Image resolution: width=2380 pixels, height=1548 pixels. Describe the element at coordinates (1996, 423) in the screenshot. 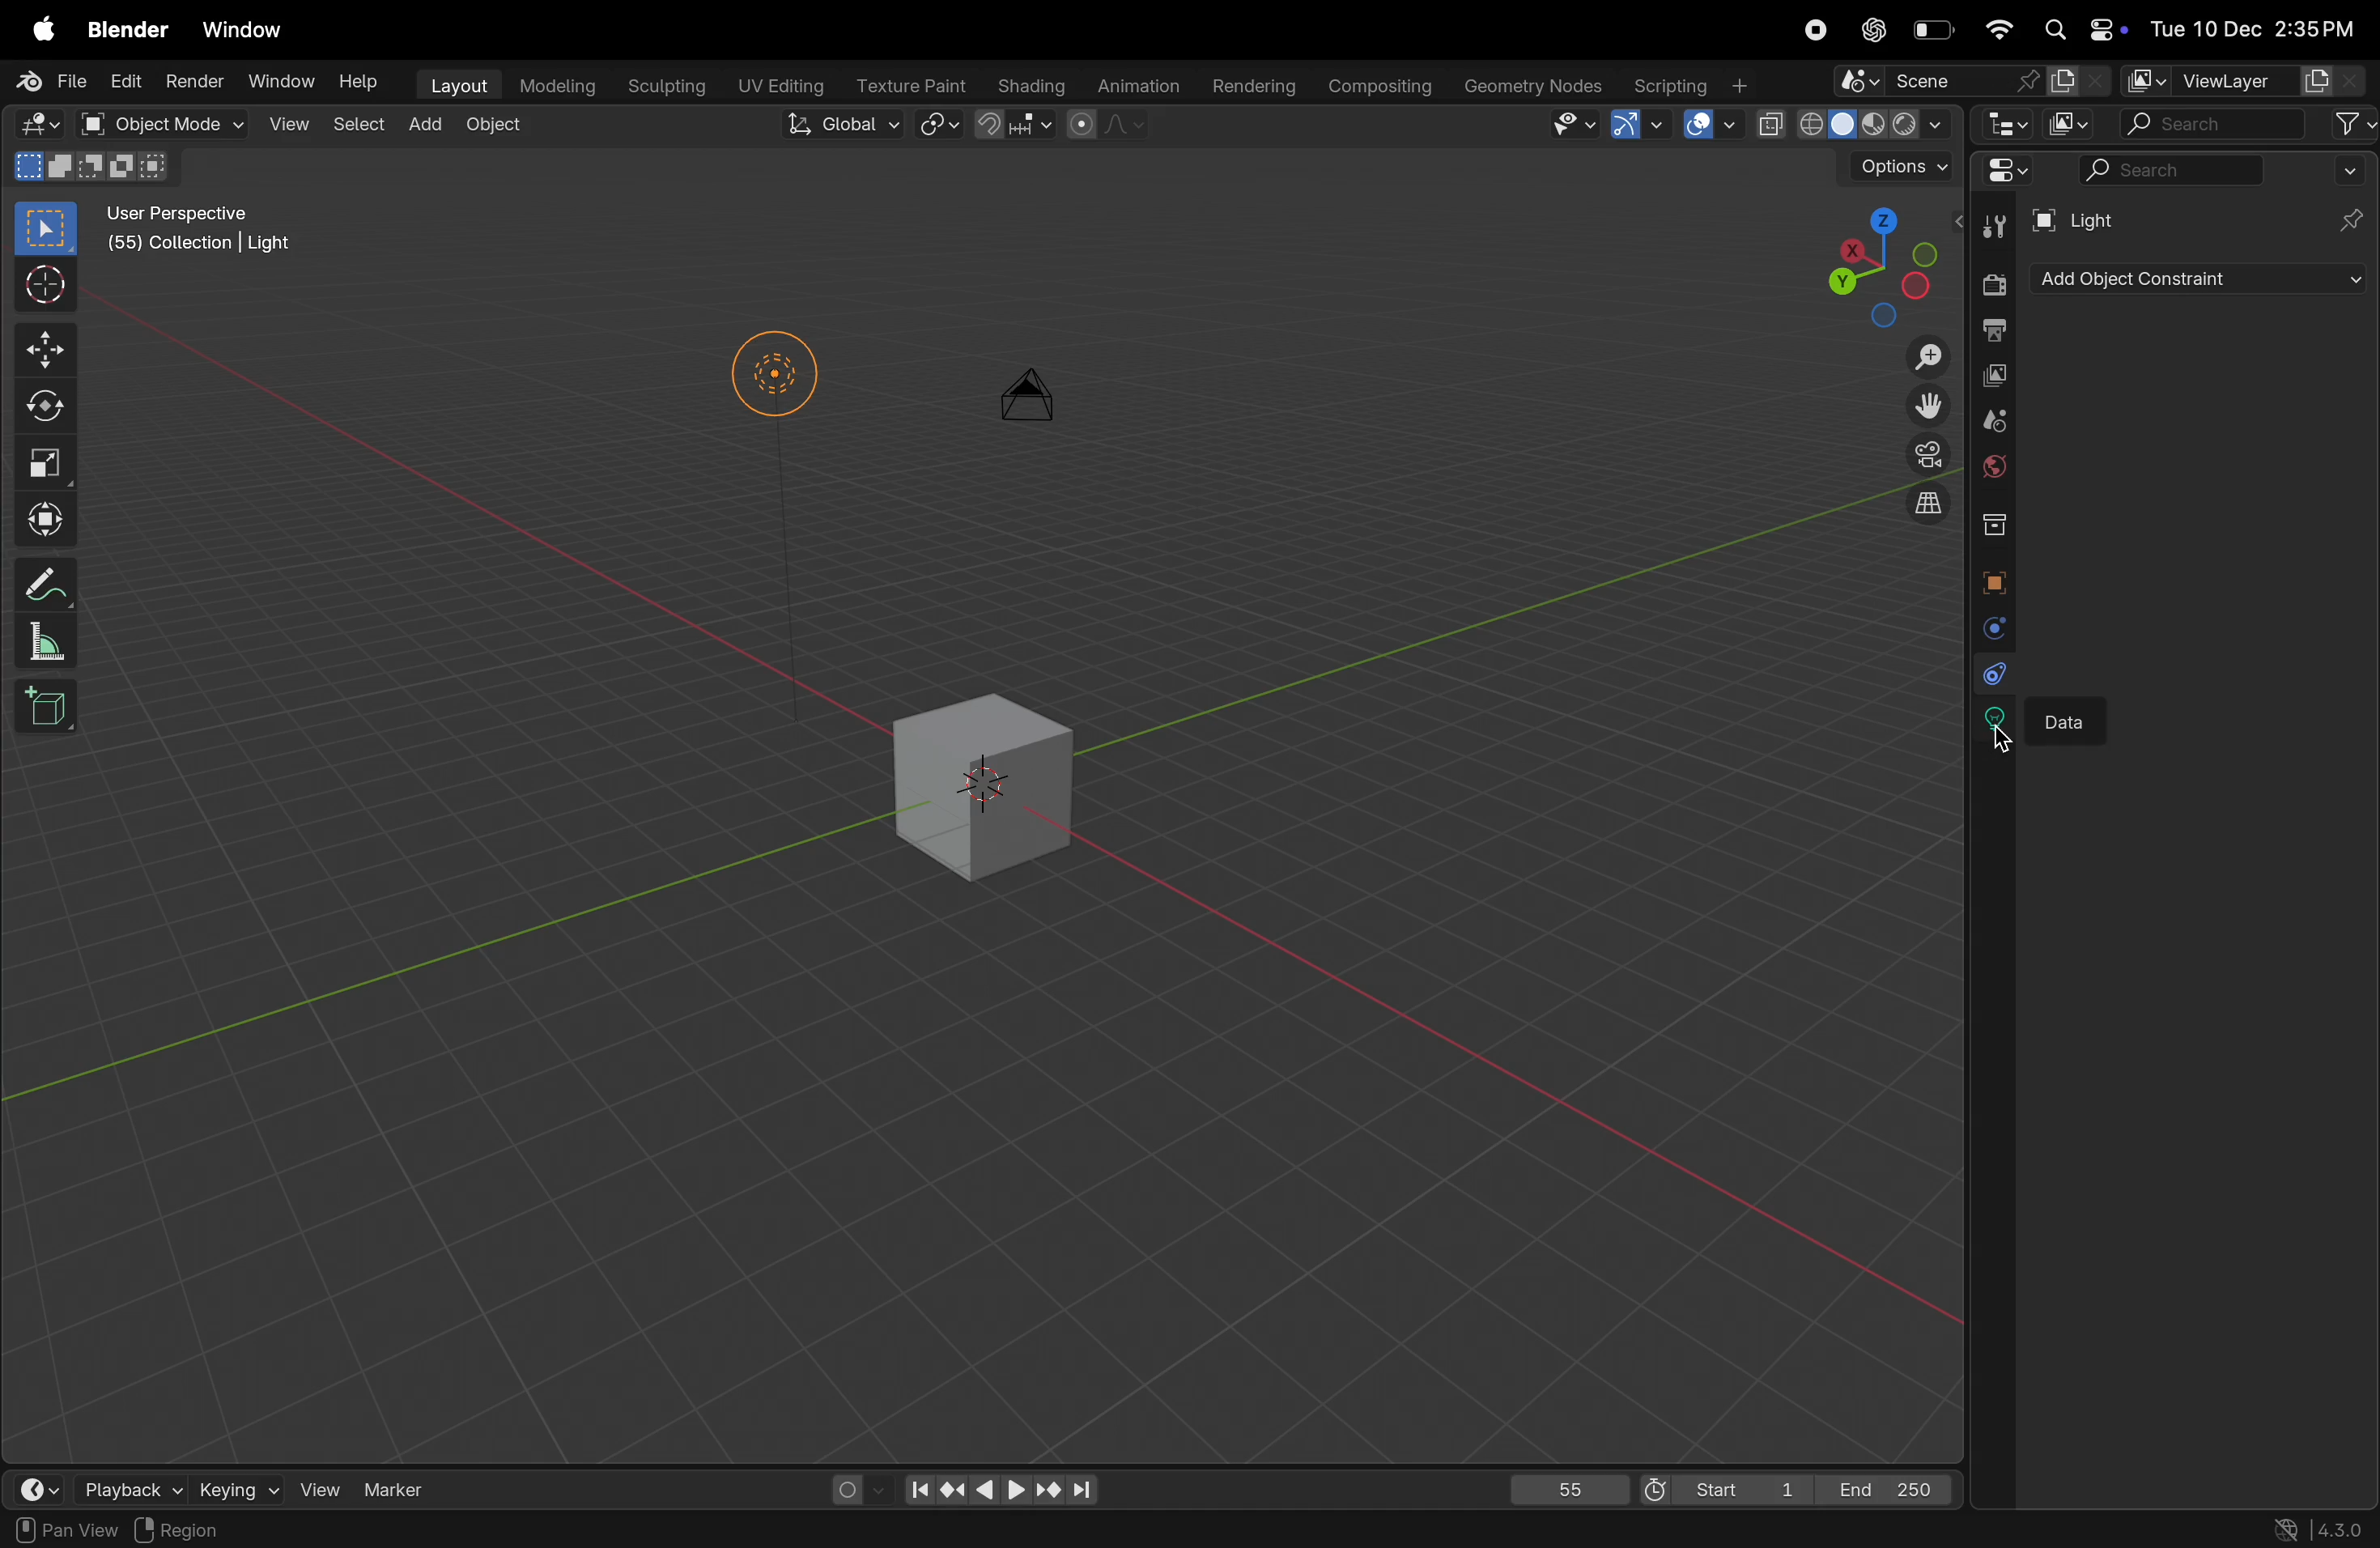

I see `scene` at that location.